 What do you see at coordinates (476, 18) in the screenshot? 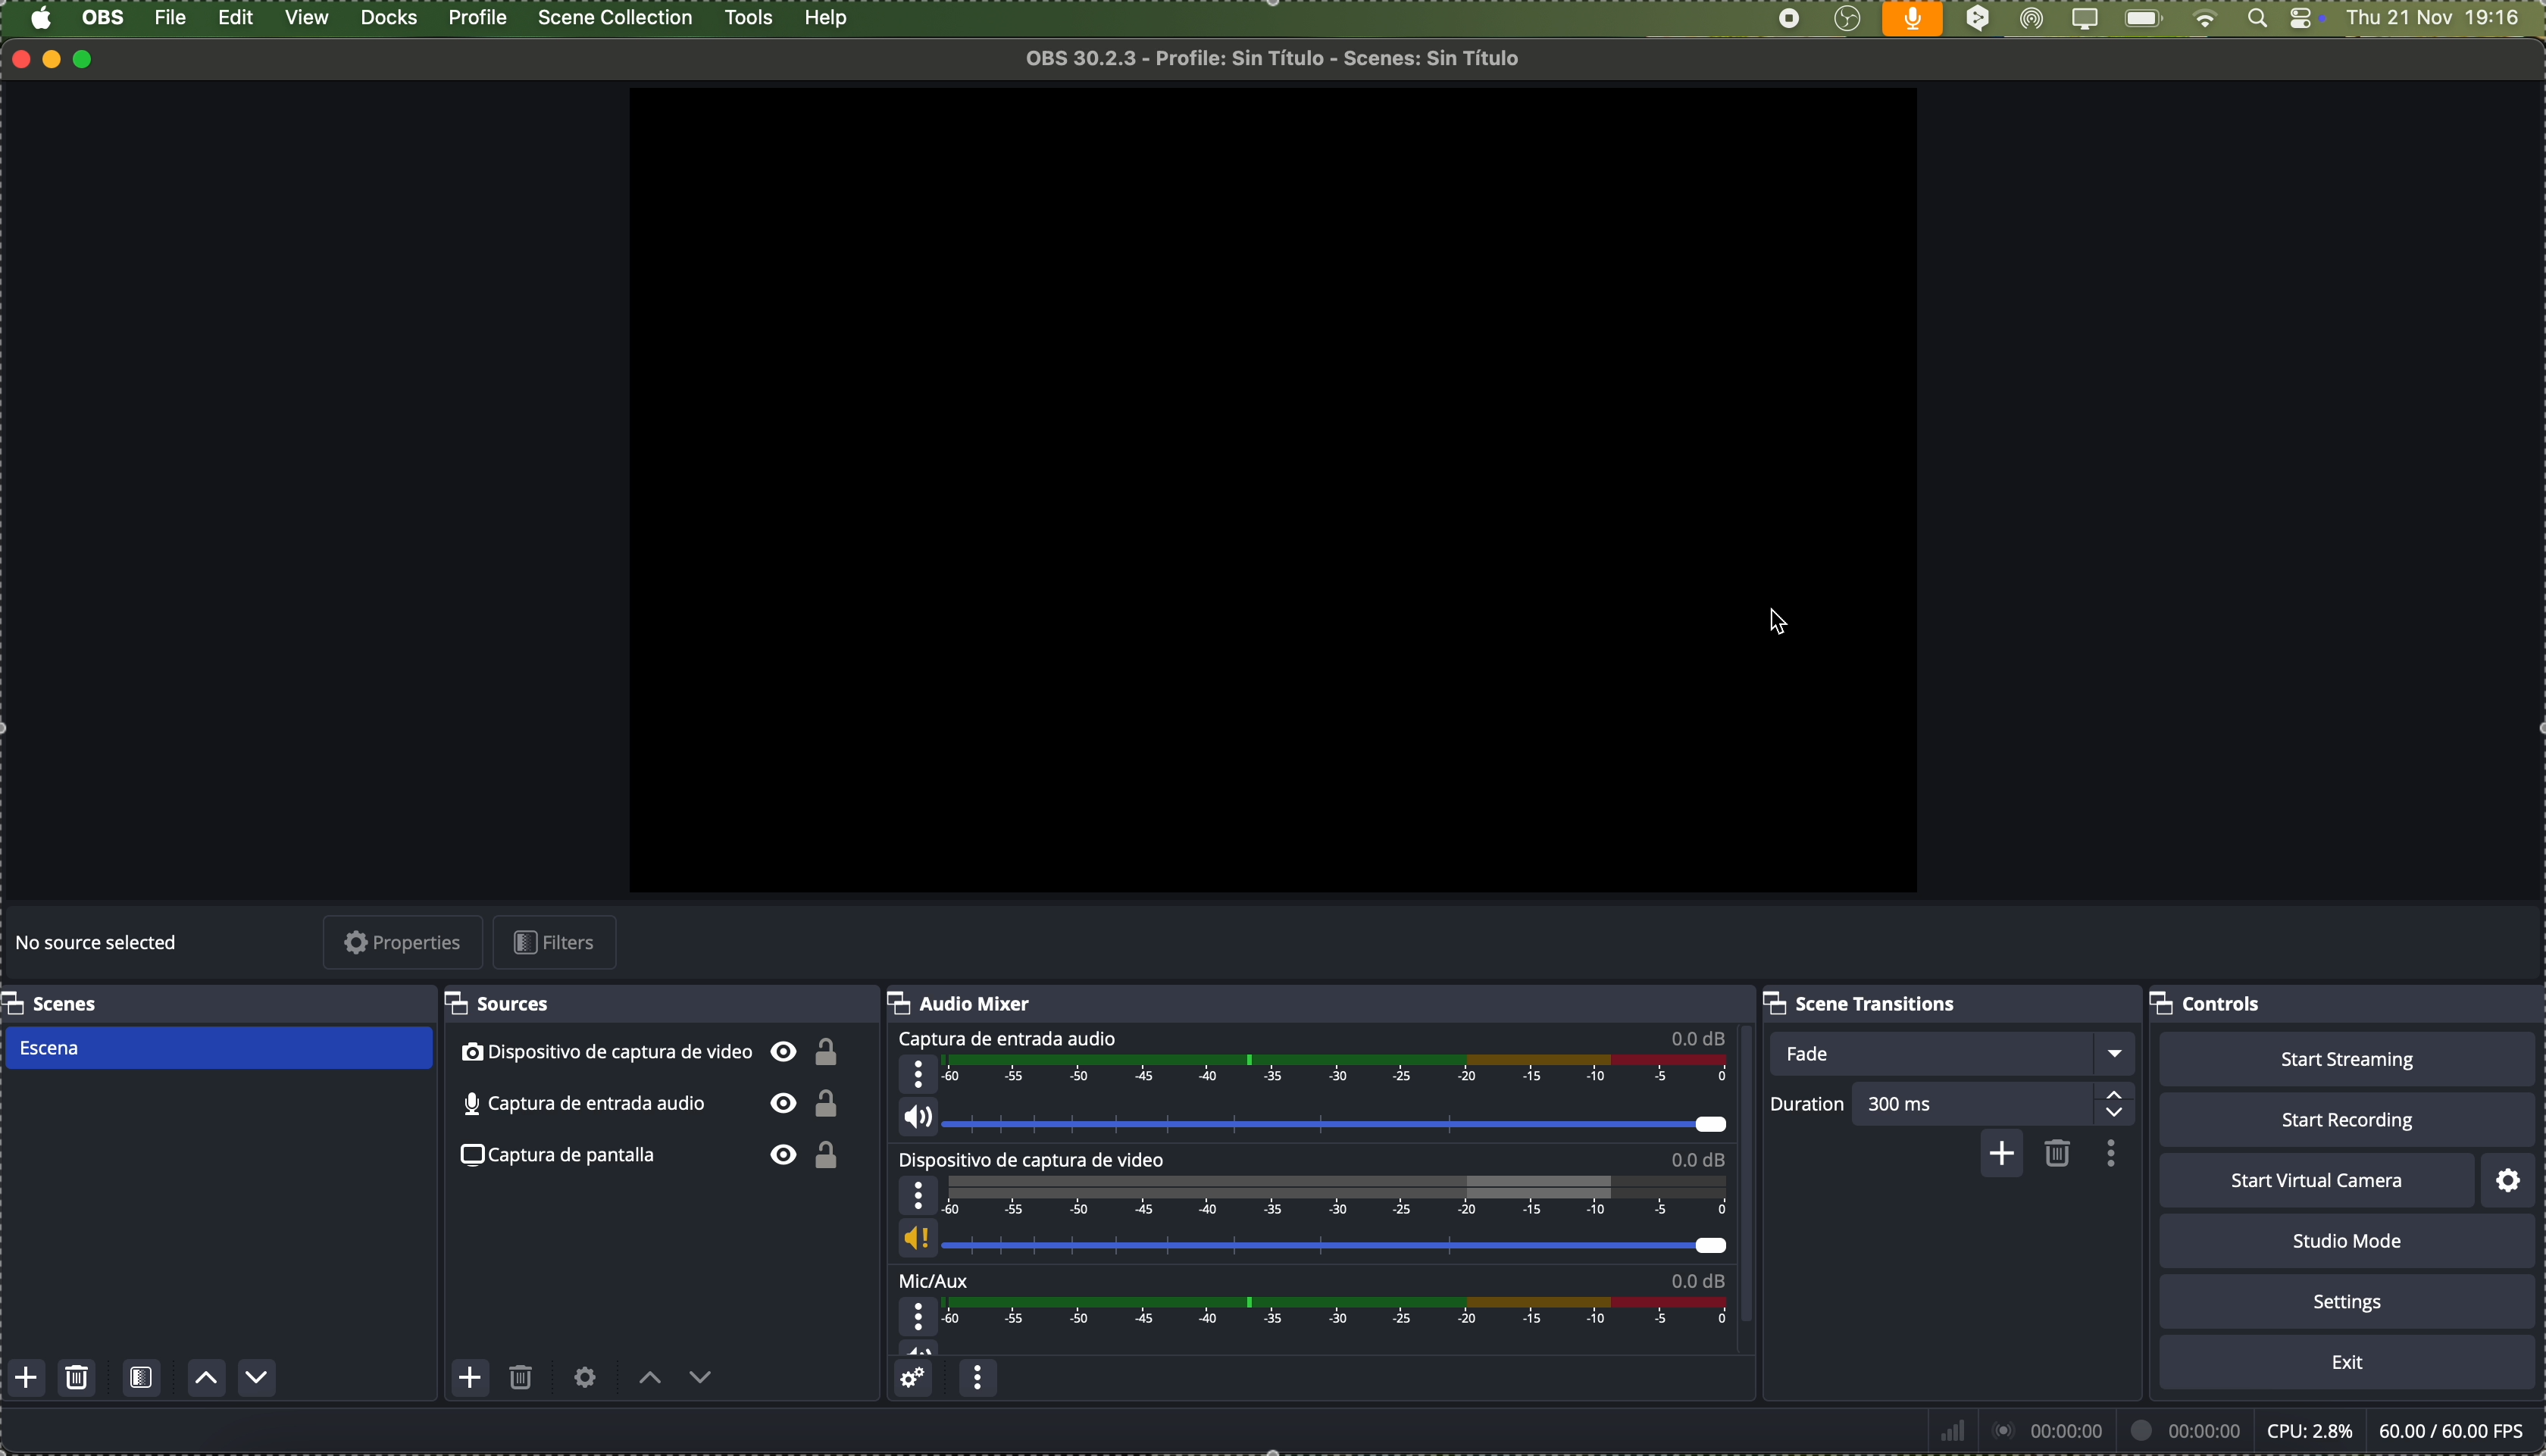
I see `profile` at bounding box center [476, 18].